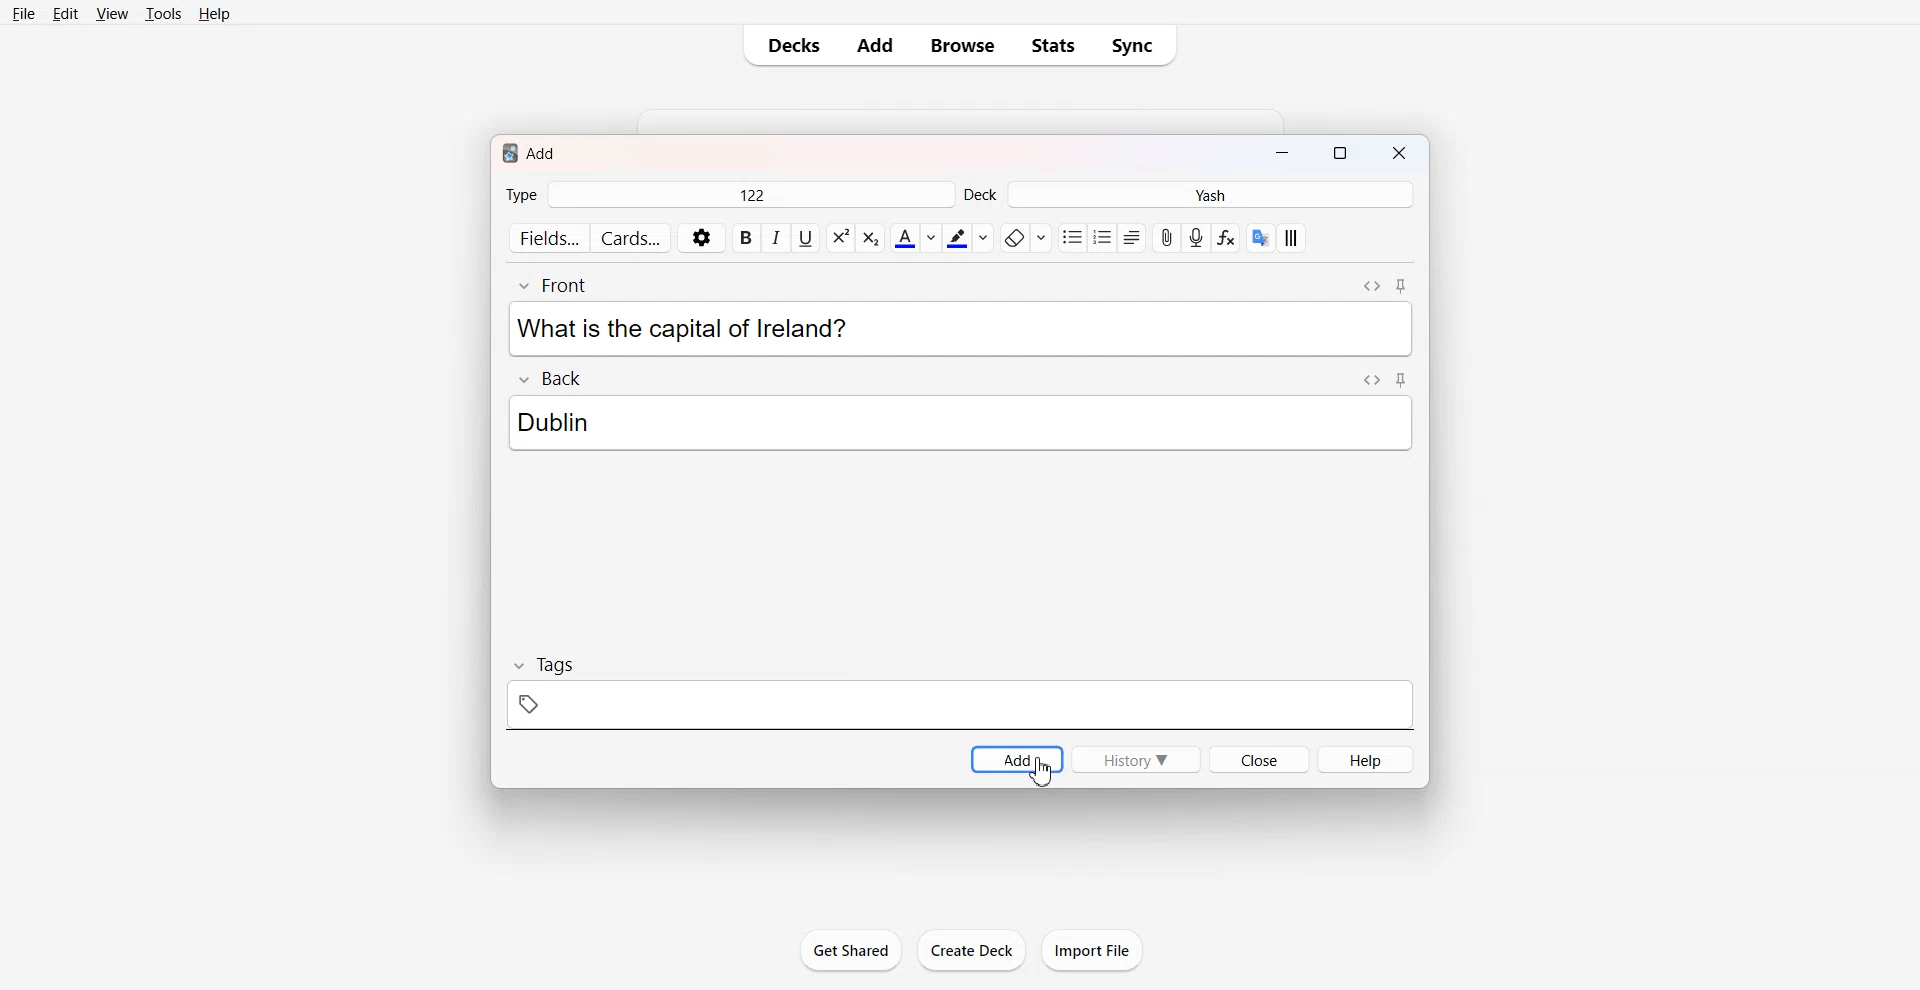  Describe the element at coordinates (870, 238) in the screenshot. I see `Superscript` at that location.